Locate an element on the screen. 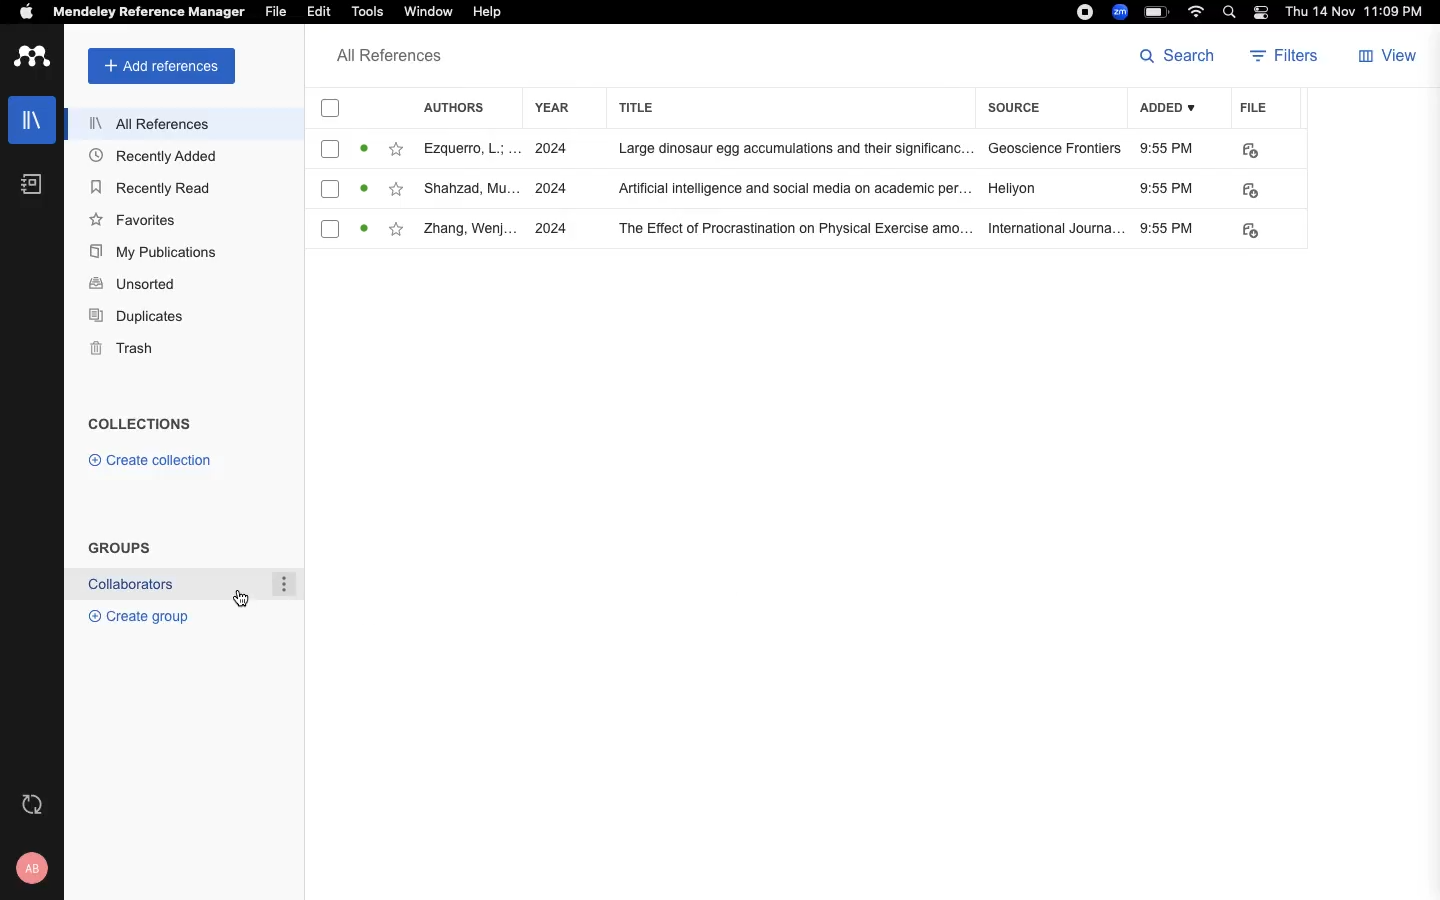 This screenshot has width=1440, height=900. authors is located at coordinates (452, 107).